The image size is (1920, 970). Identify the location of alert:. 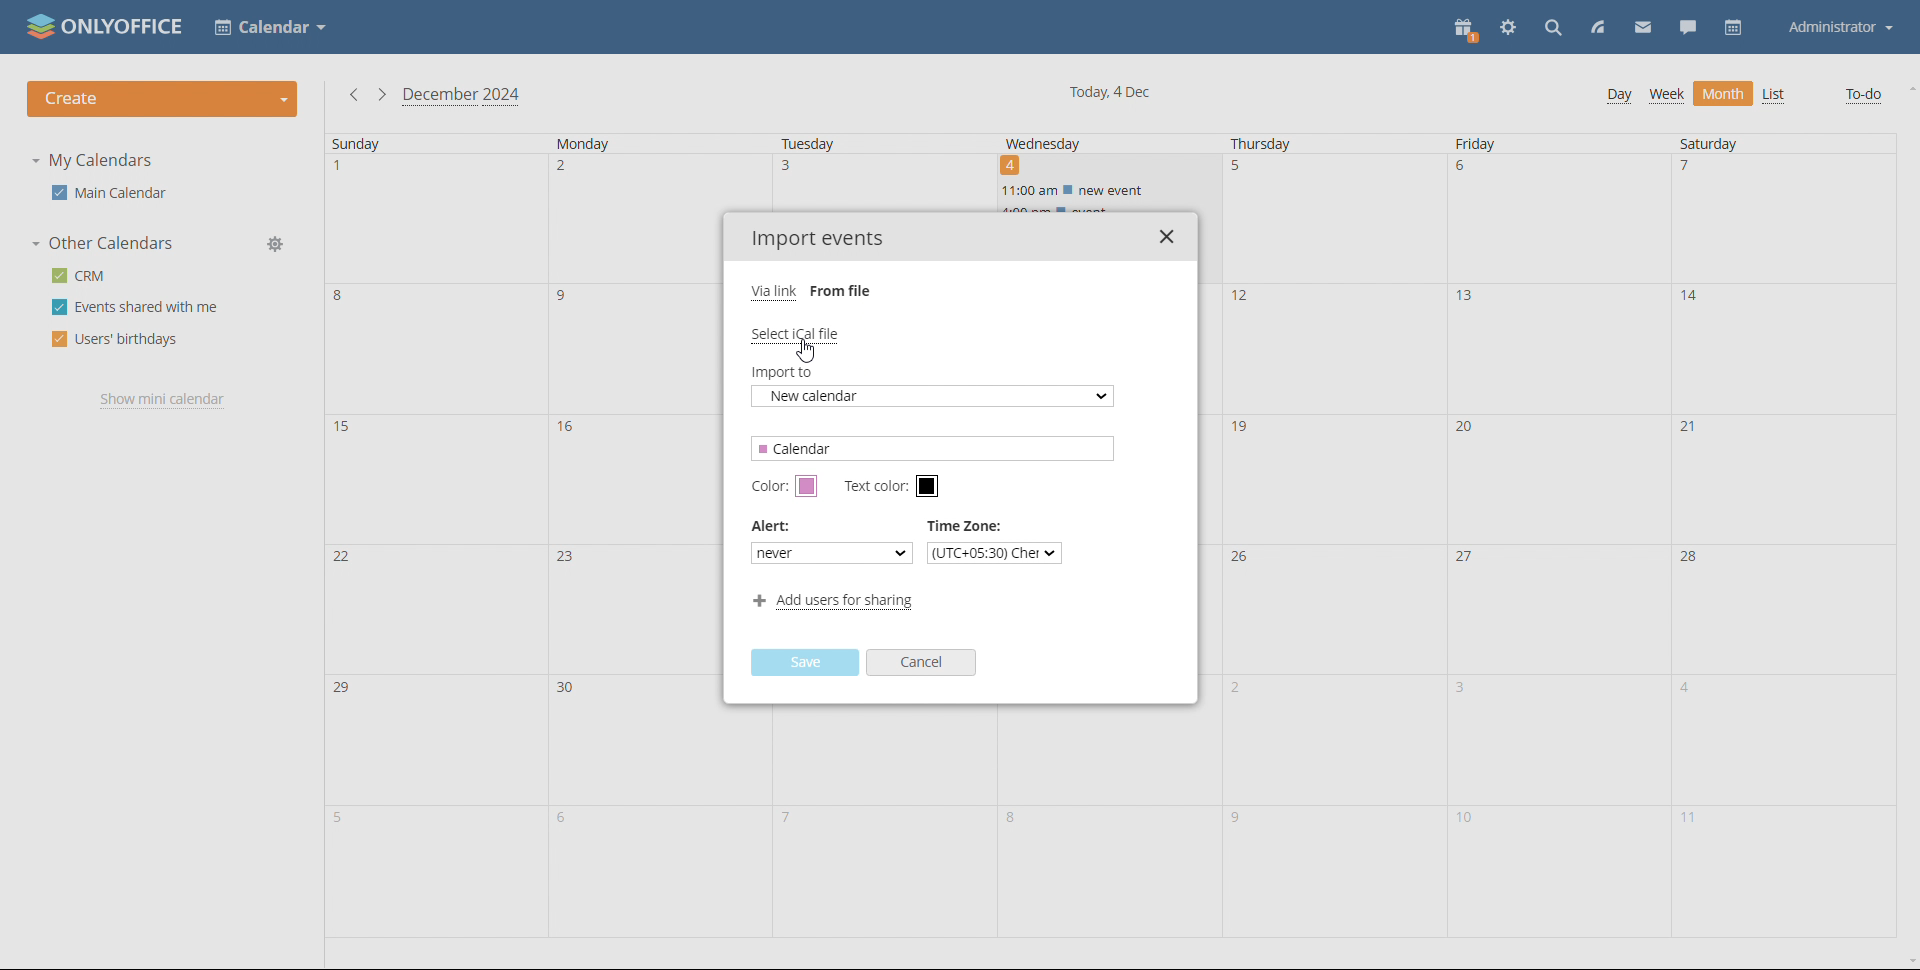
(774, 525).